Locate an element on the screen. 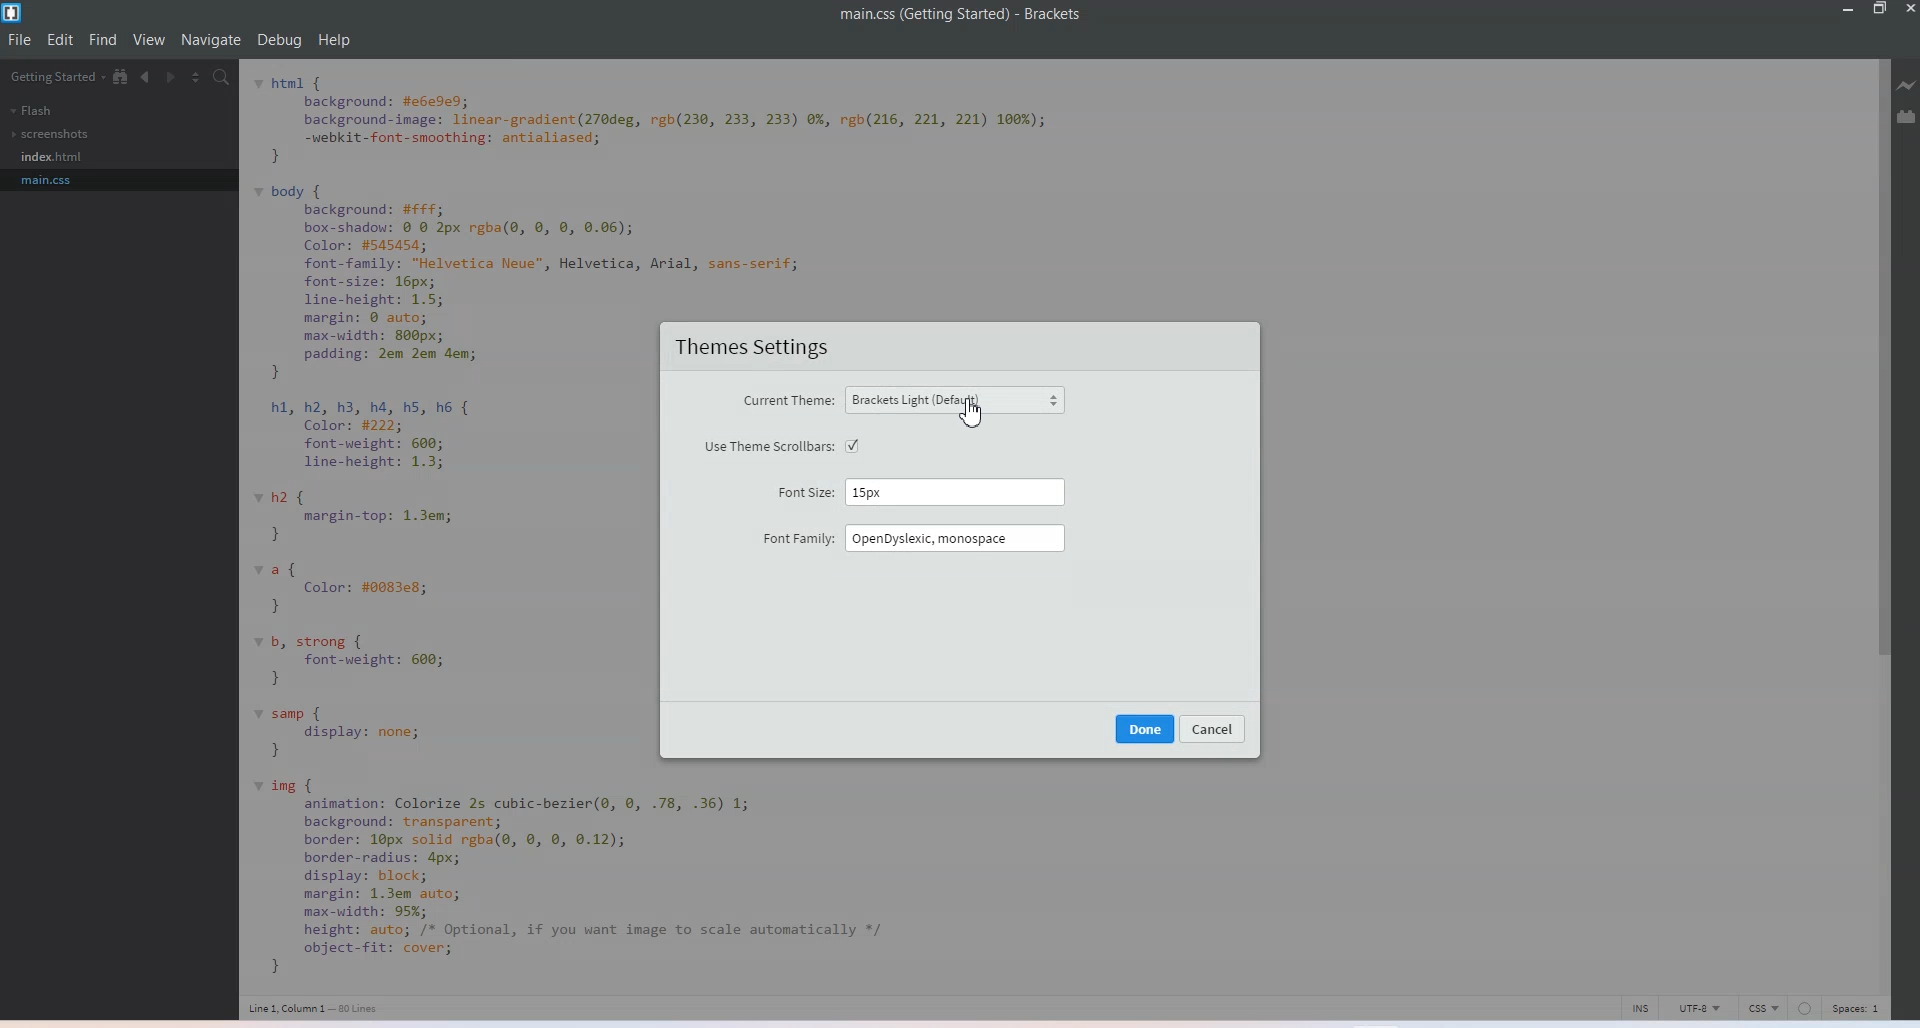 The height and width of the screenshot is (1028, 1920). Extension Manager is located at coordinates (1907, 116).